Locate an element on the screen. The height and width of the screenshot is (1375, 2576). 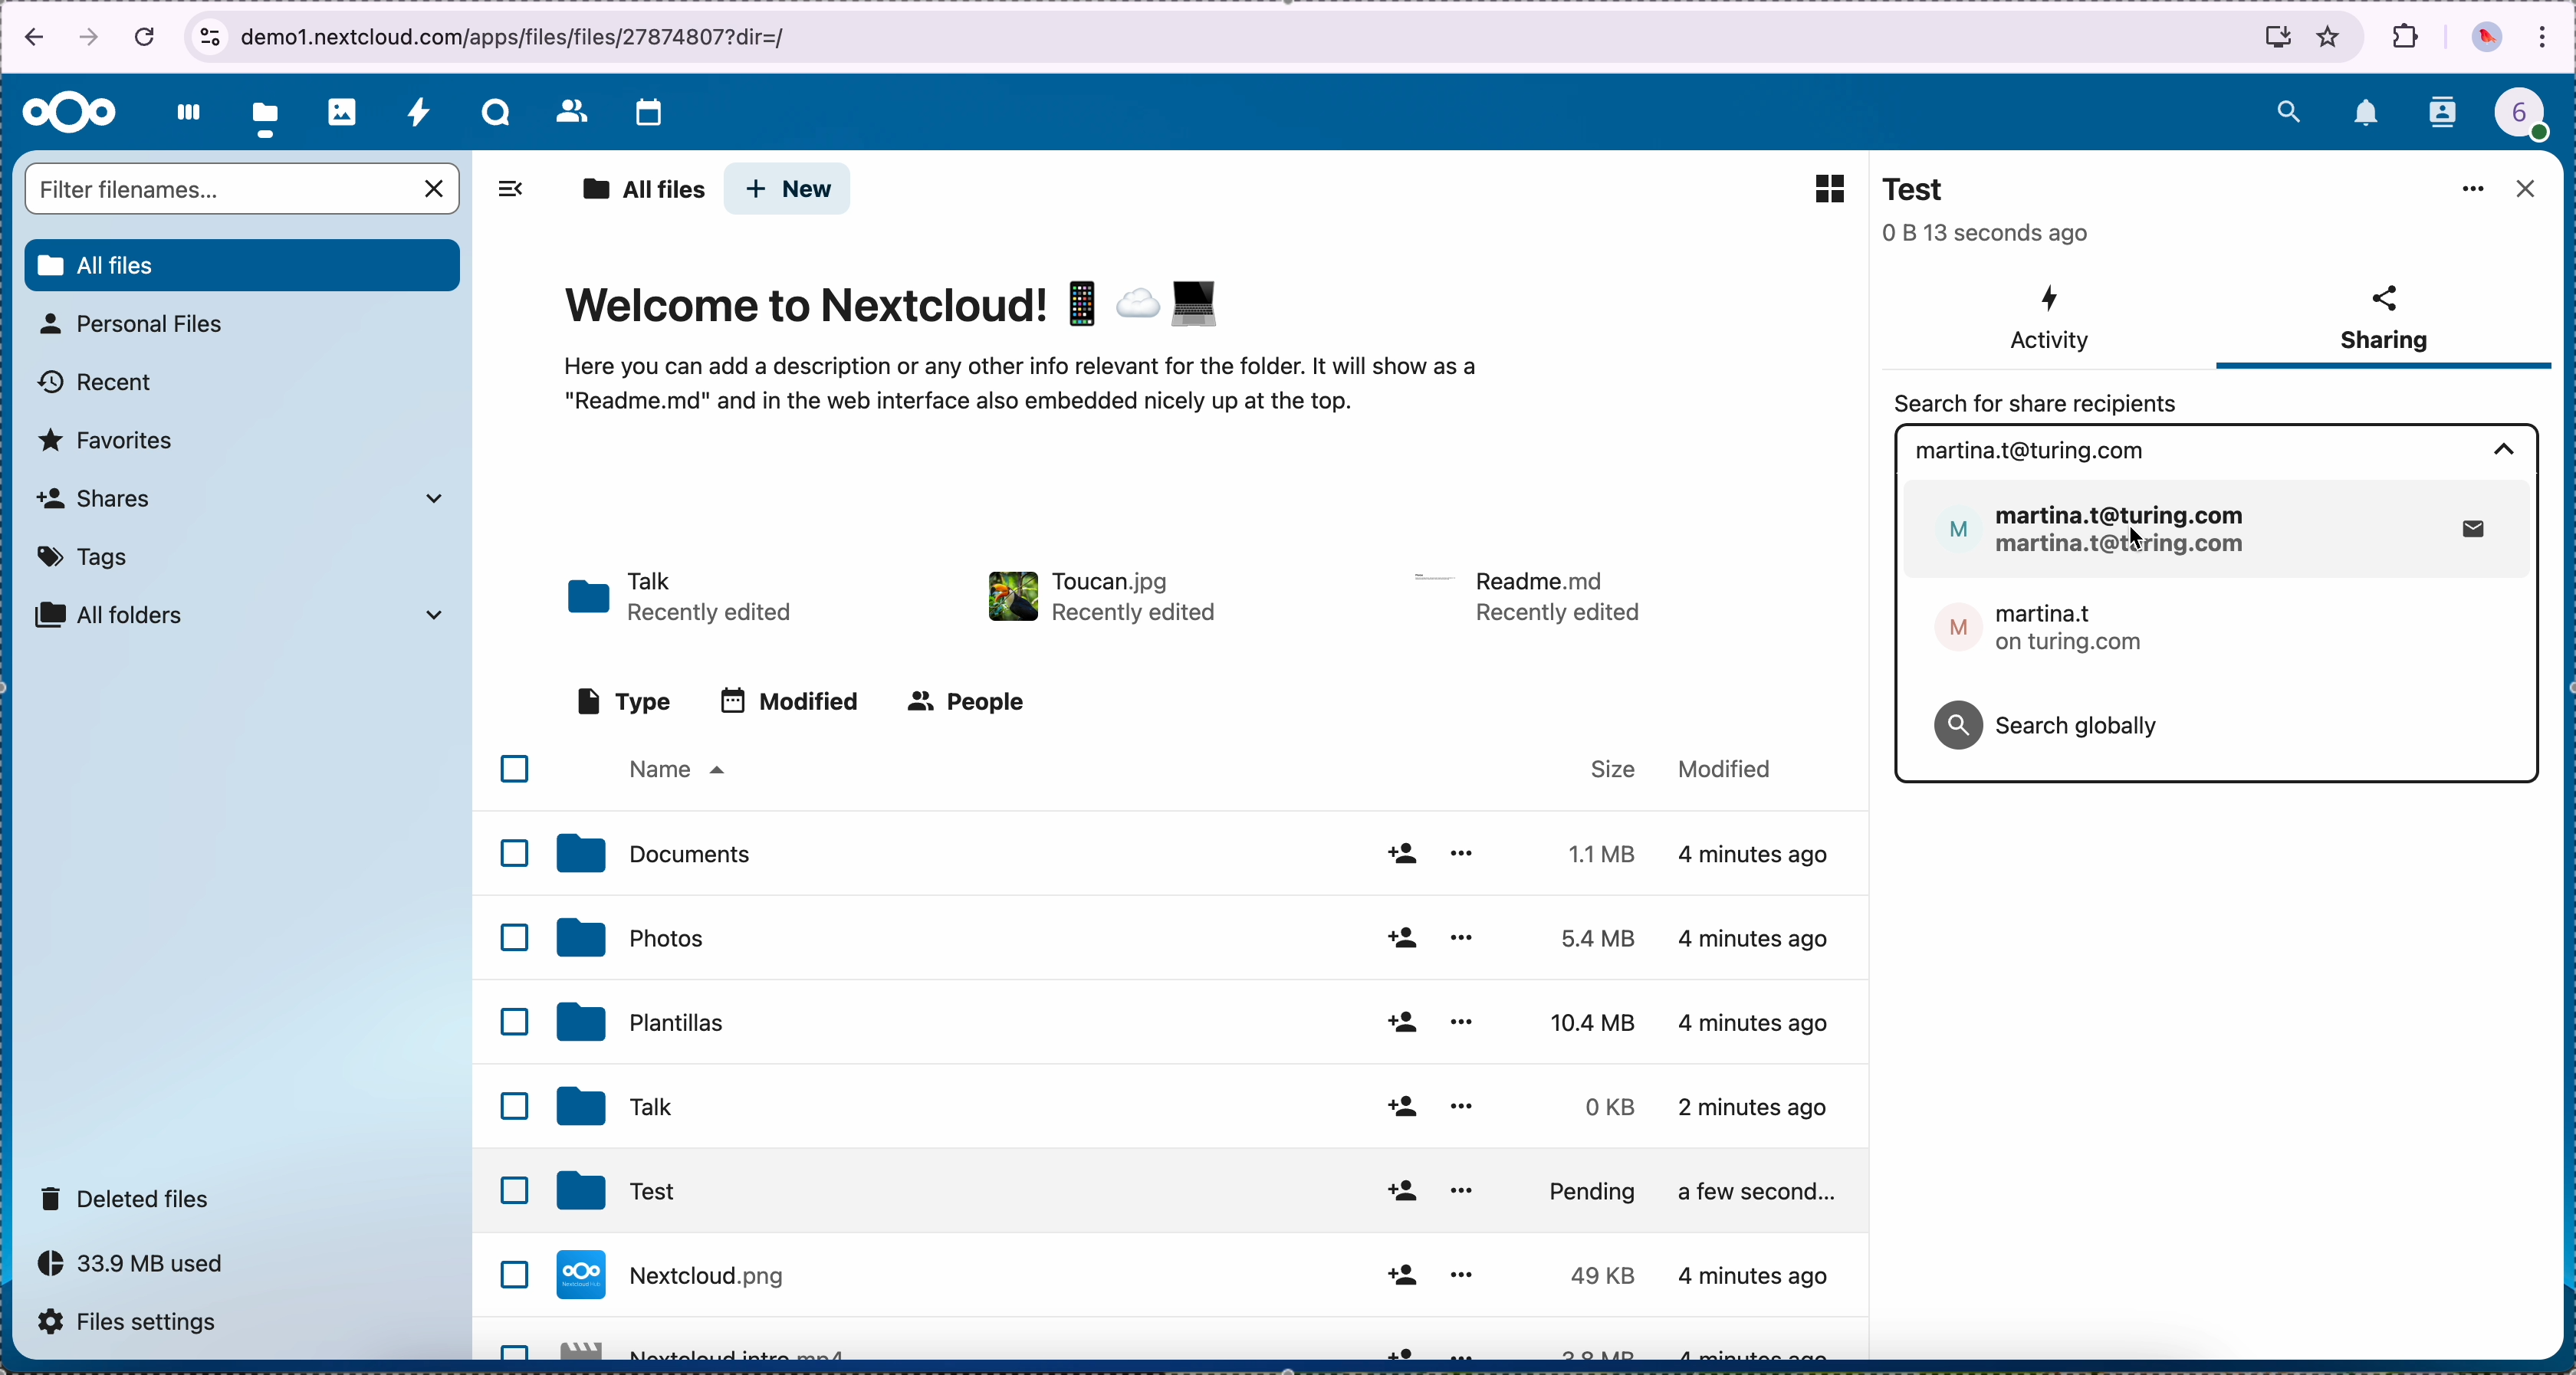
checkboxes is located at coordinates (504, 1046).